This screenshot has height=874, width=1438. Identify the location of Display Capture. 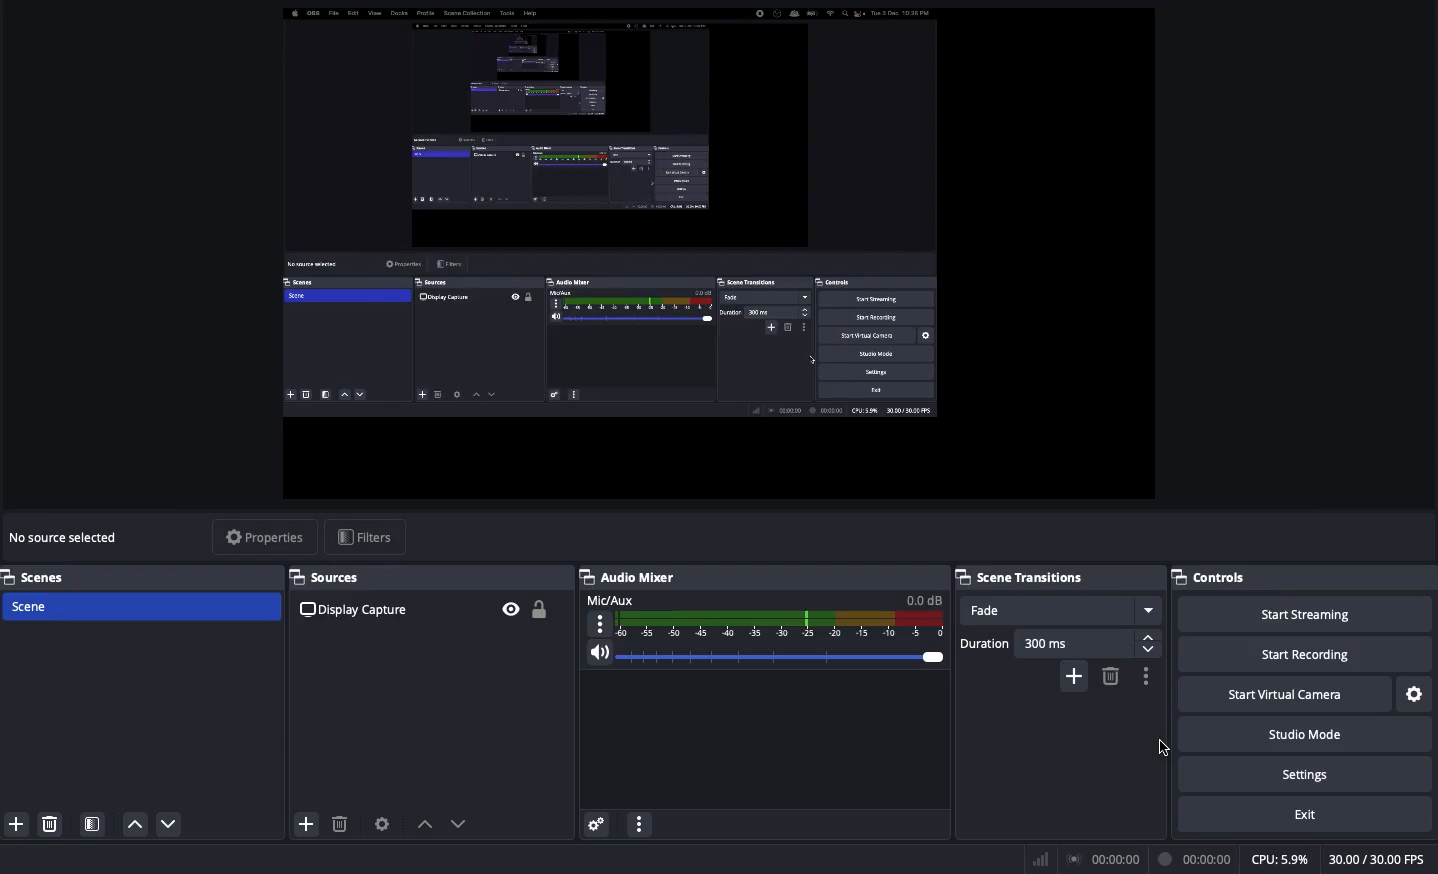
(435, 615).